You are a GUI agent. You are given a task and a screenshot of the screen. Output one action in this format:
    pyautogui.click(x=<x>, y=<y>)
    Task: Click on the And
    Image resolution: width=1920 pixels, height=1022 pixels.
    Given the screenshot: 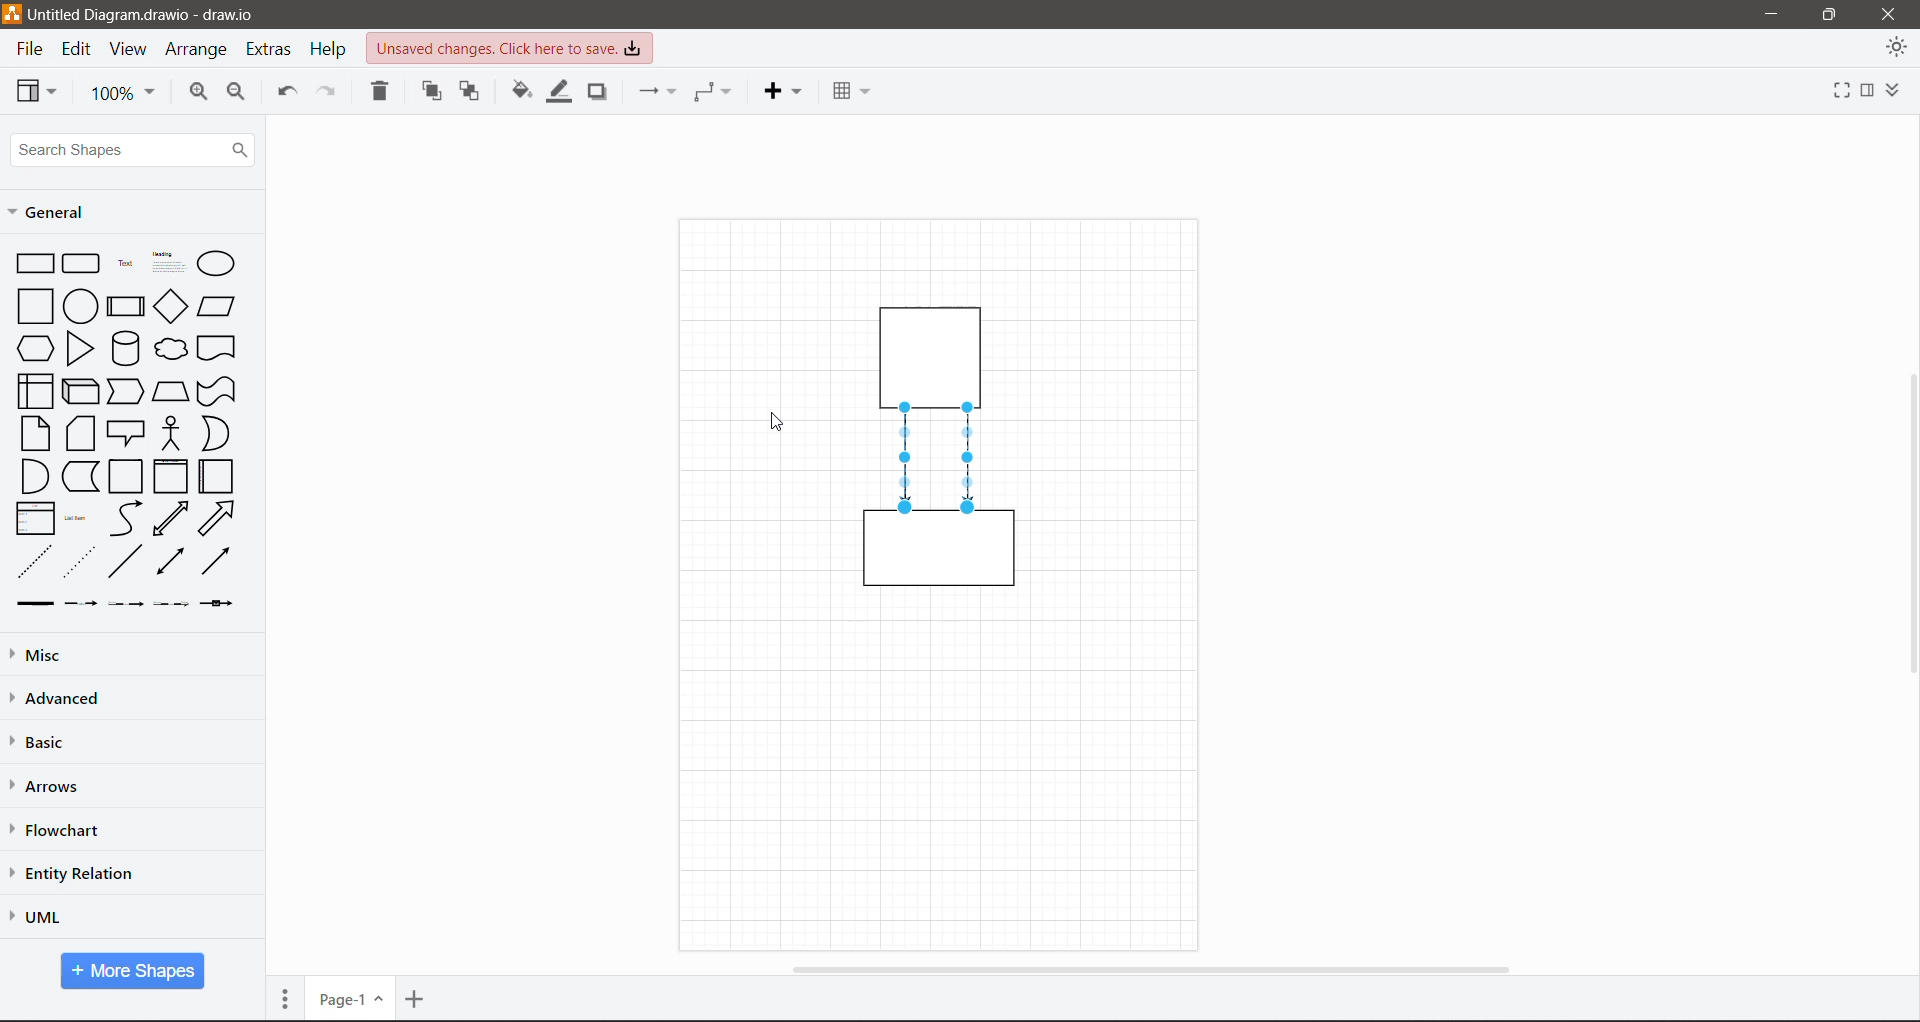 What is the action you would take?
    pyautogui.click(x=33, y=476)
    